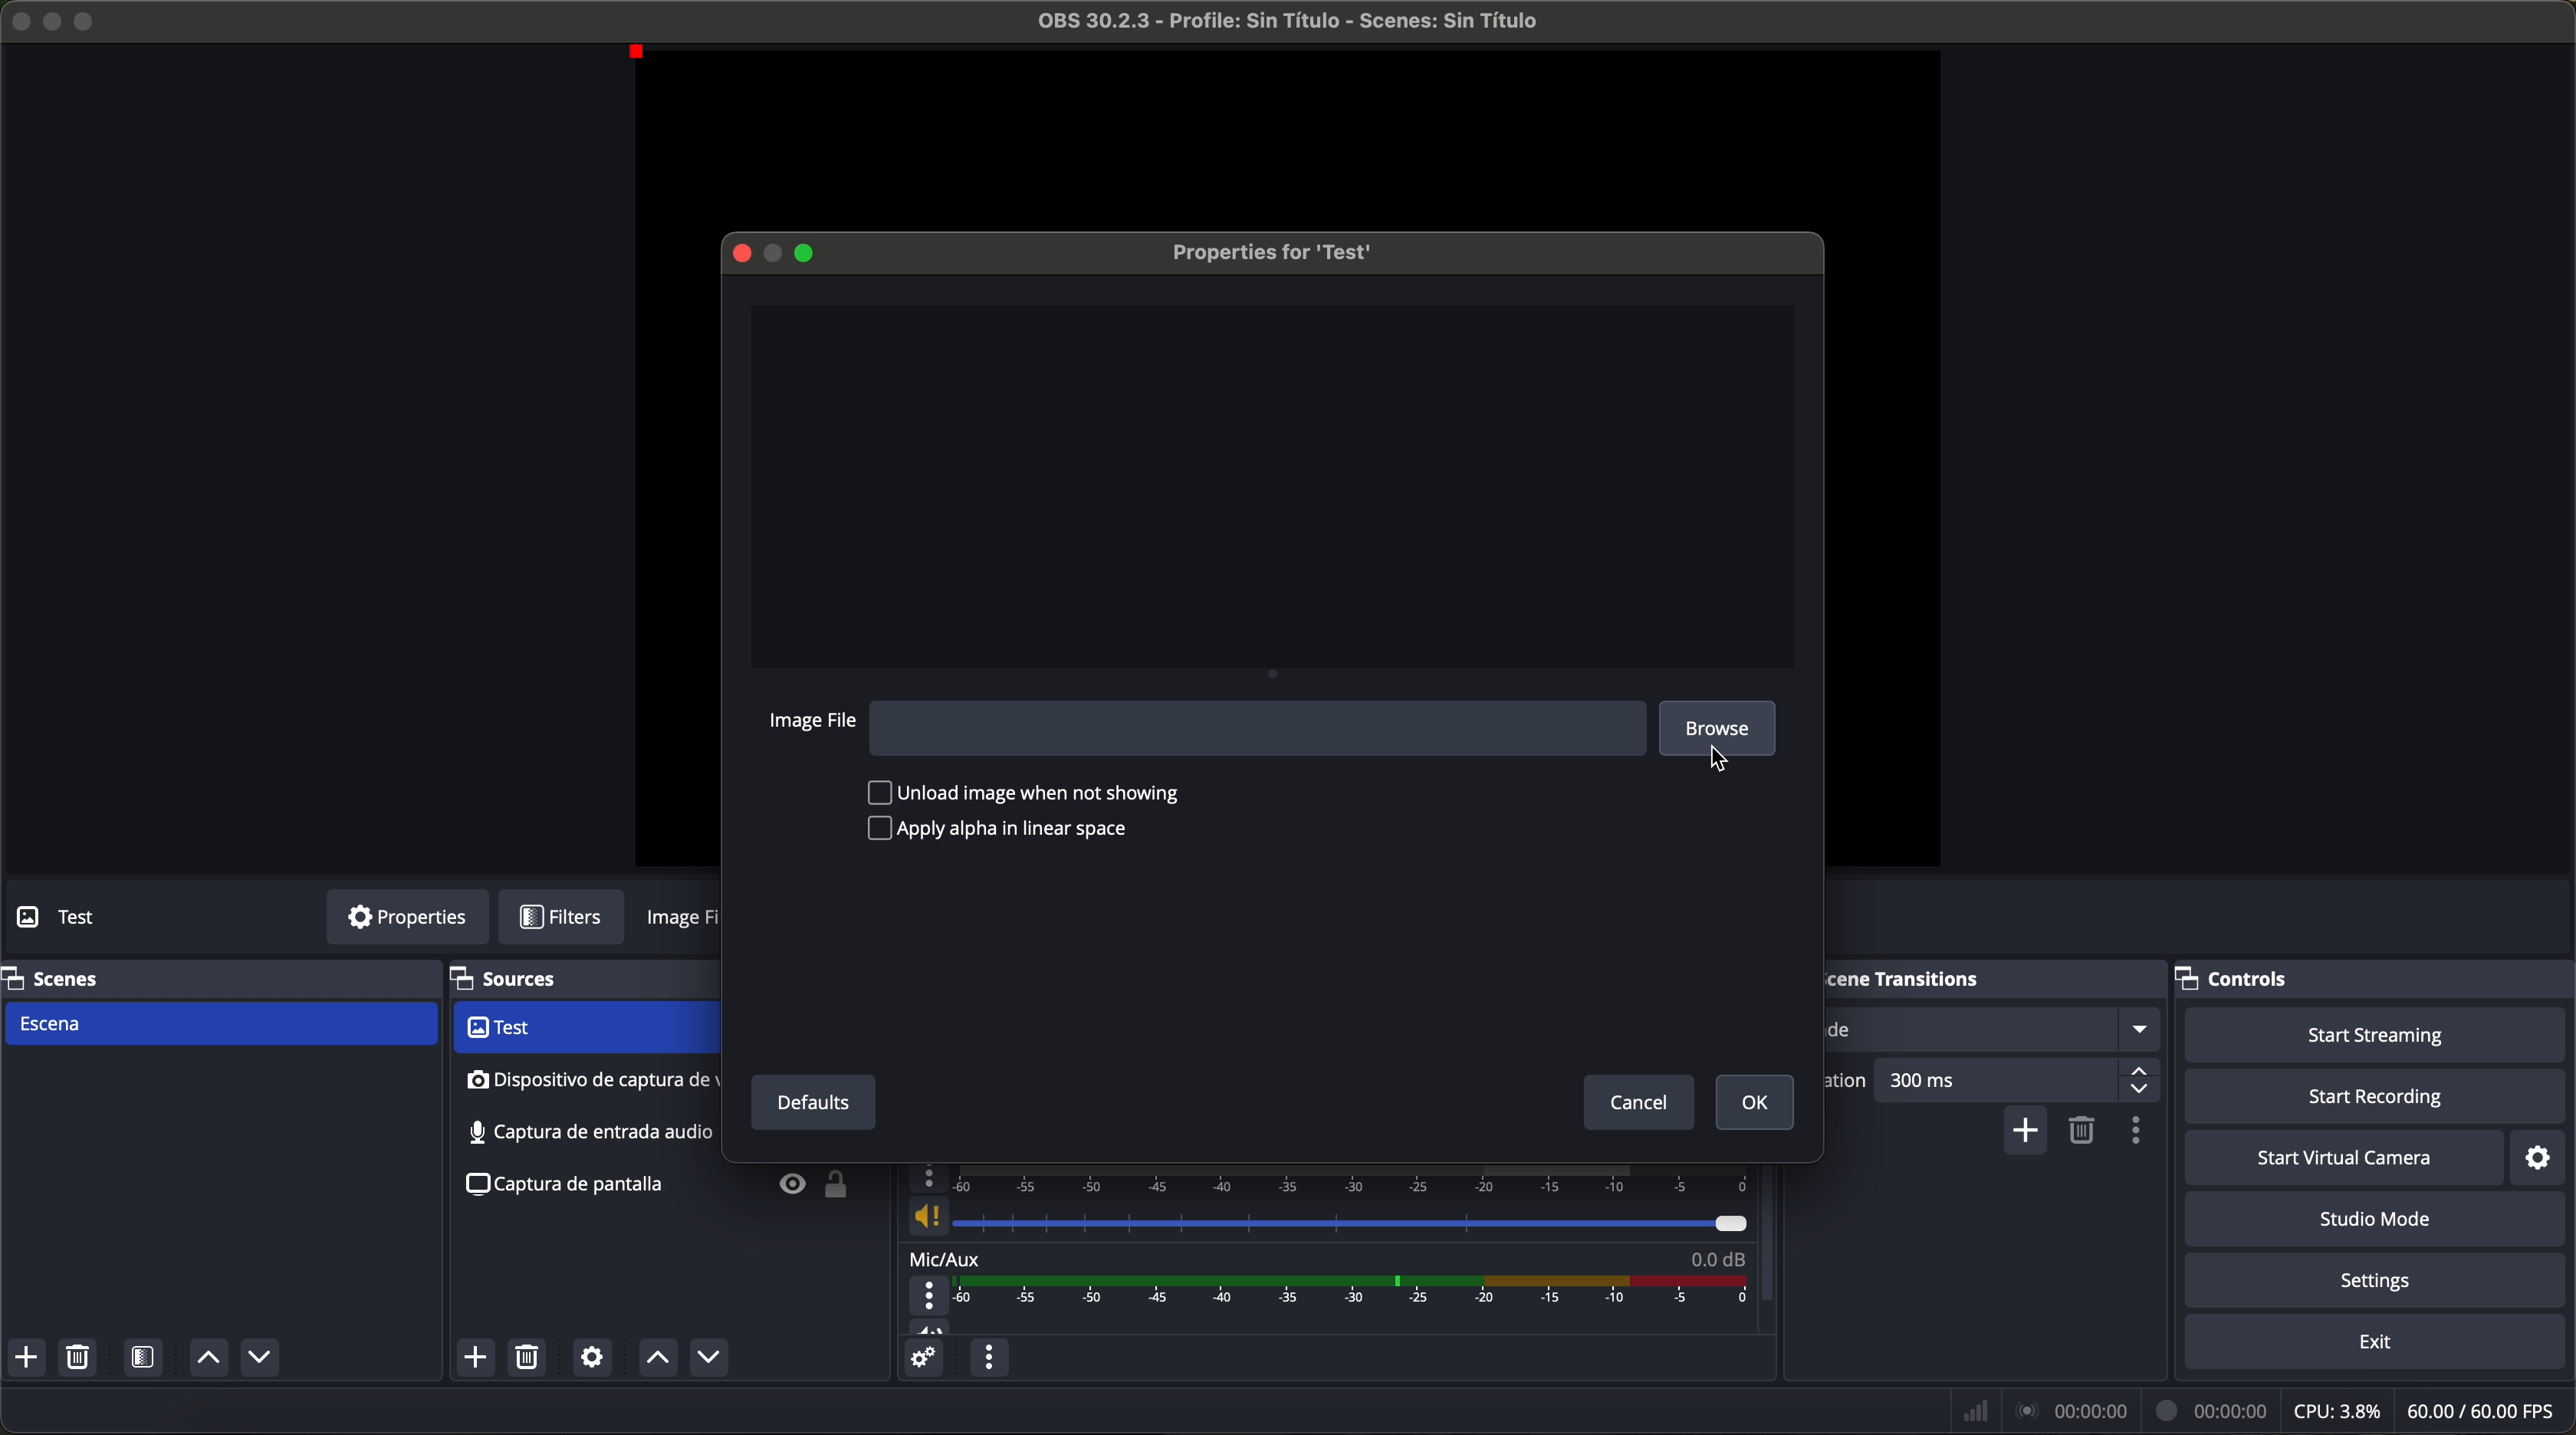  What do you see at coordinates (26, 1358) in the screenshot?
I see `add scene` at bounding box center [26, 1358].